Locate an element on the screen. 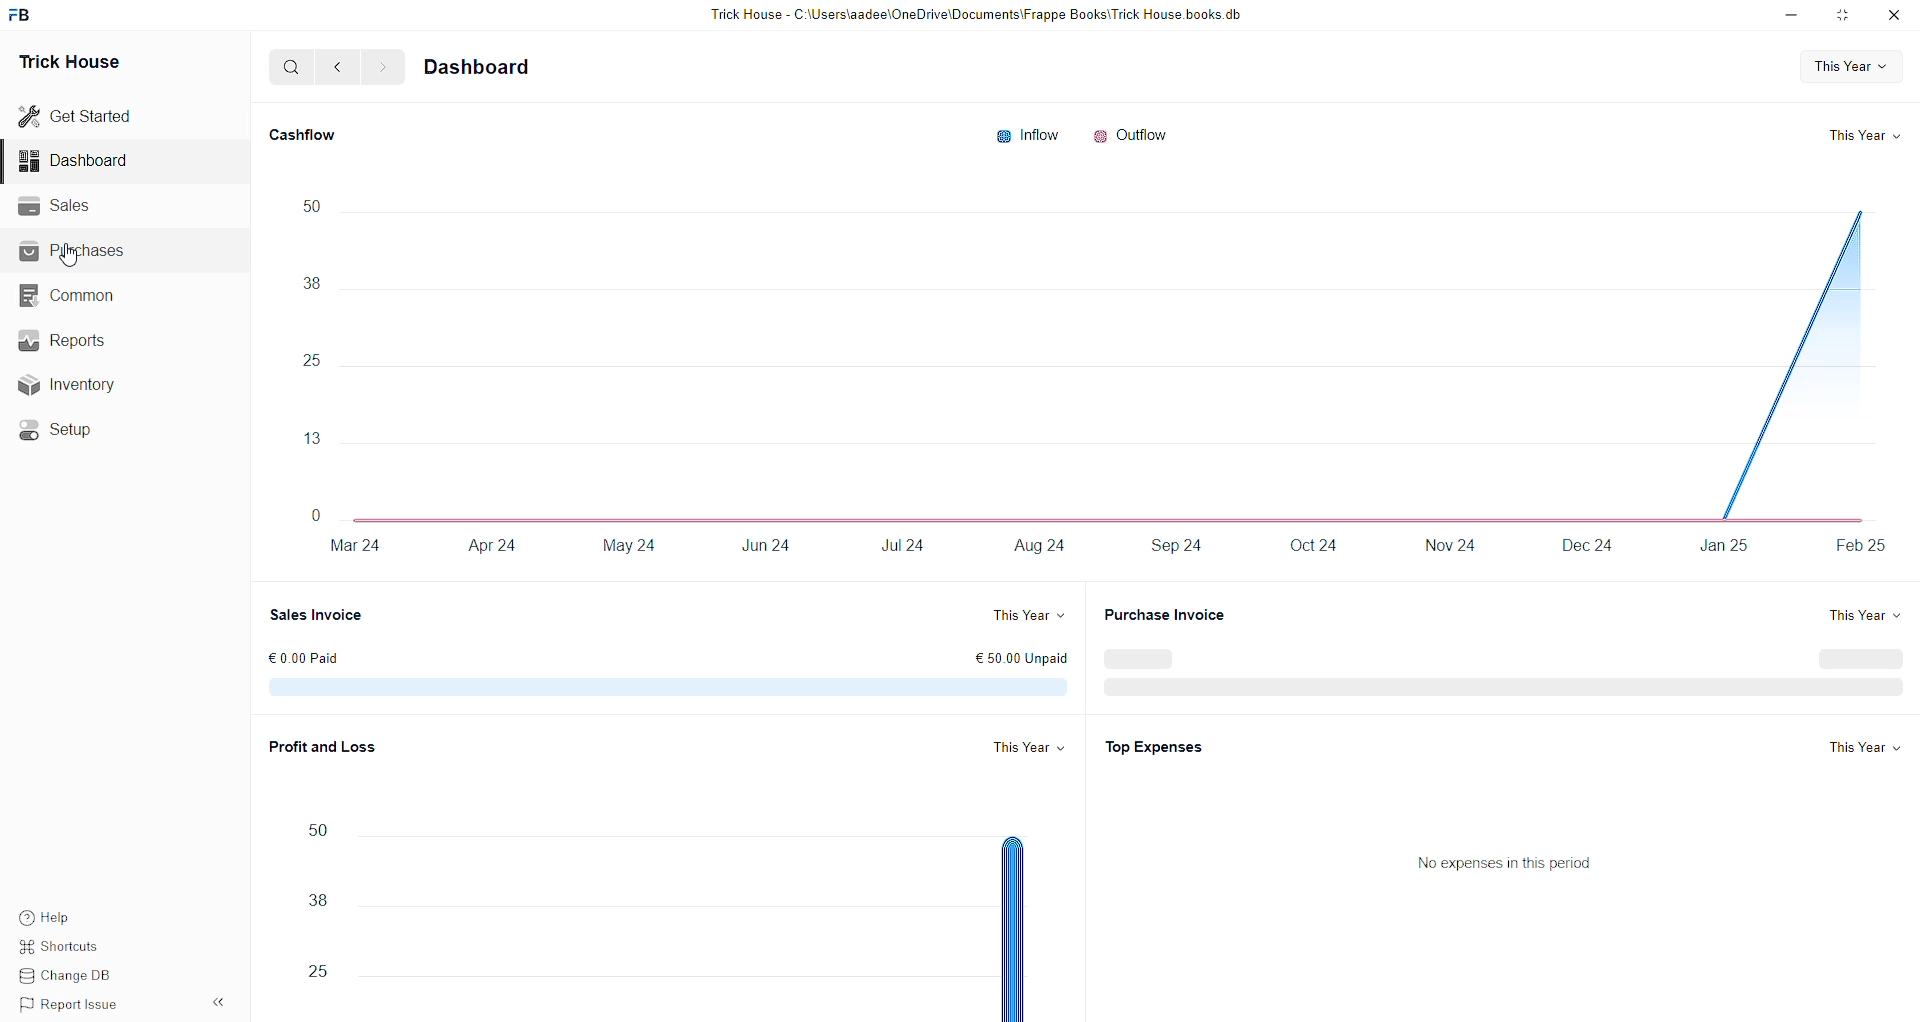  €50.00 Unpaid is located at coordinates (1031, 660).